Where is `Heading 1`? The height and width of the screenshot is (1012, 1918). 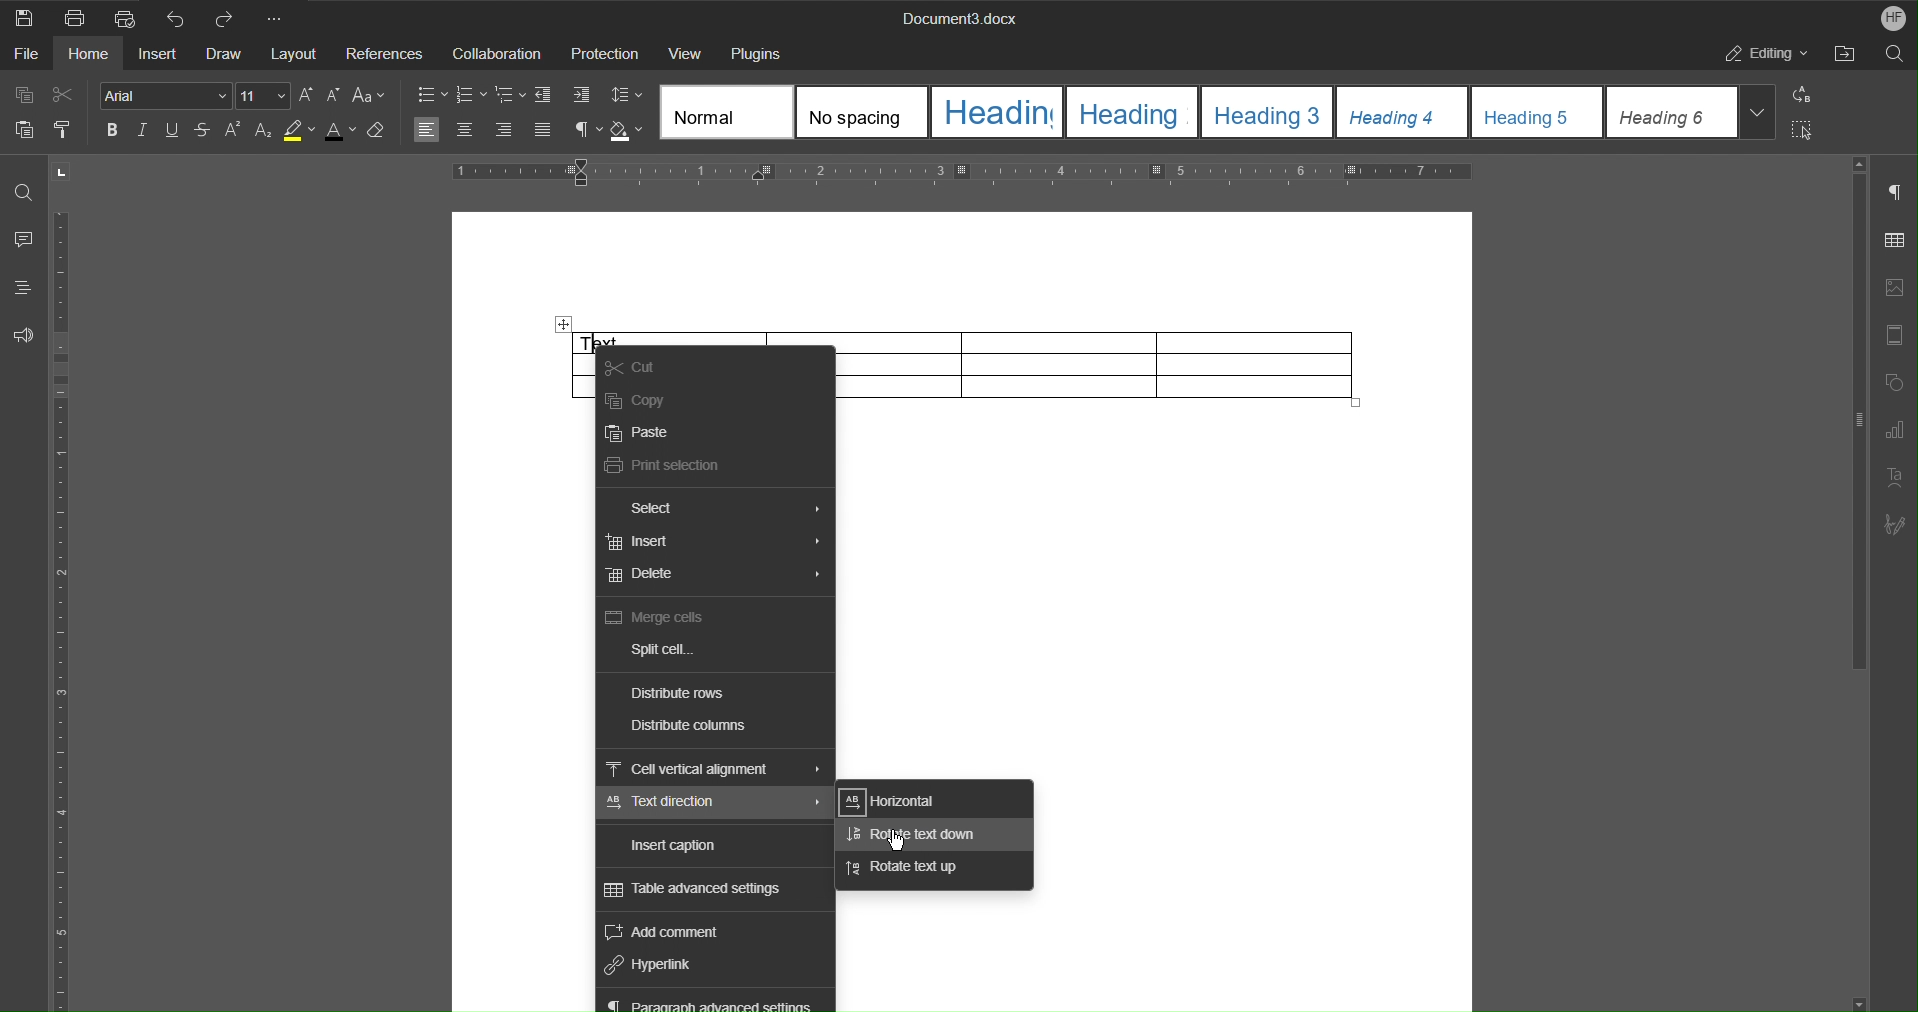
Heading 1 is located at coordinates (999, 113).